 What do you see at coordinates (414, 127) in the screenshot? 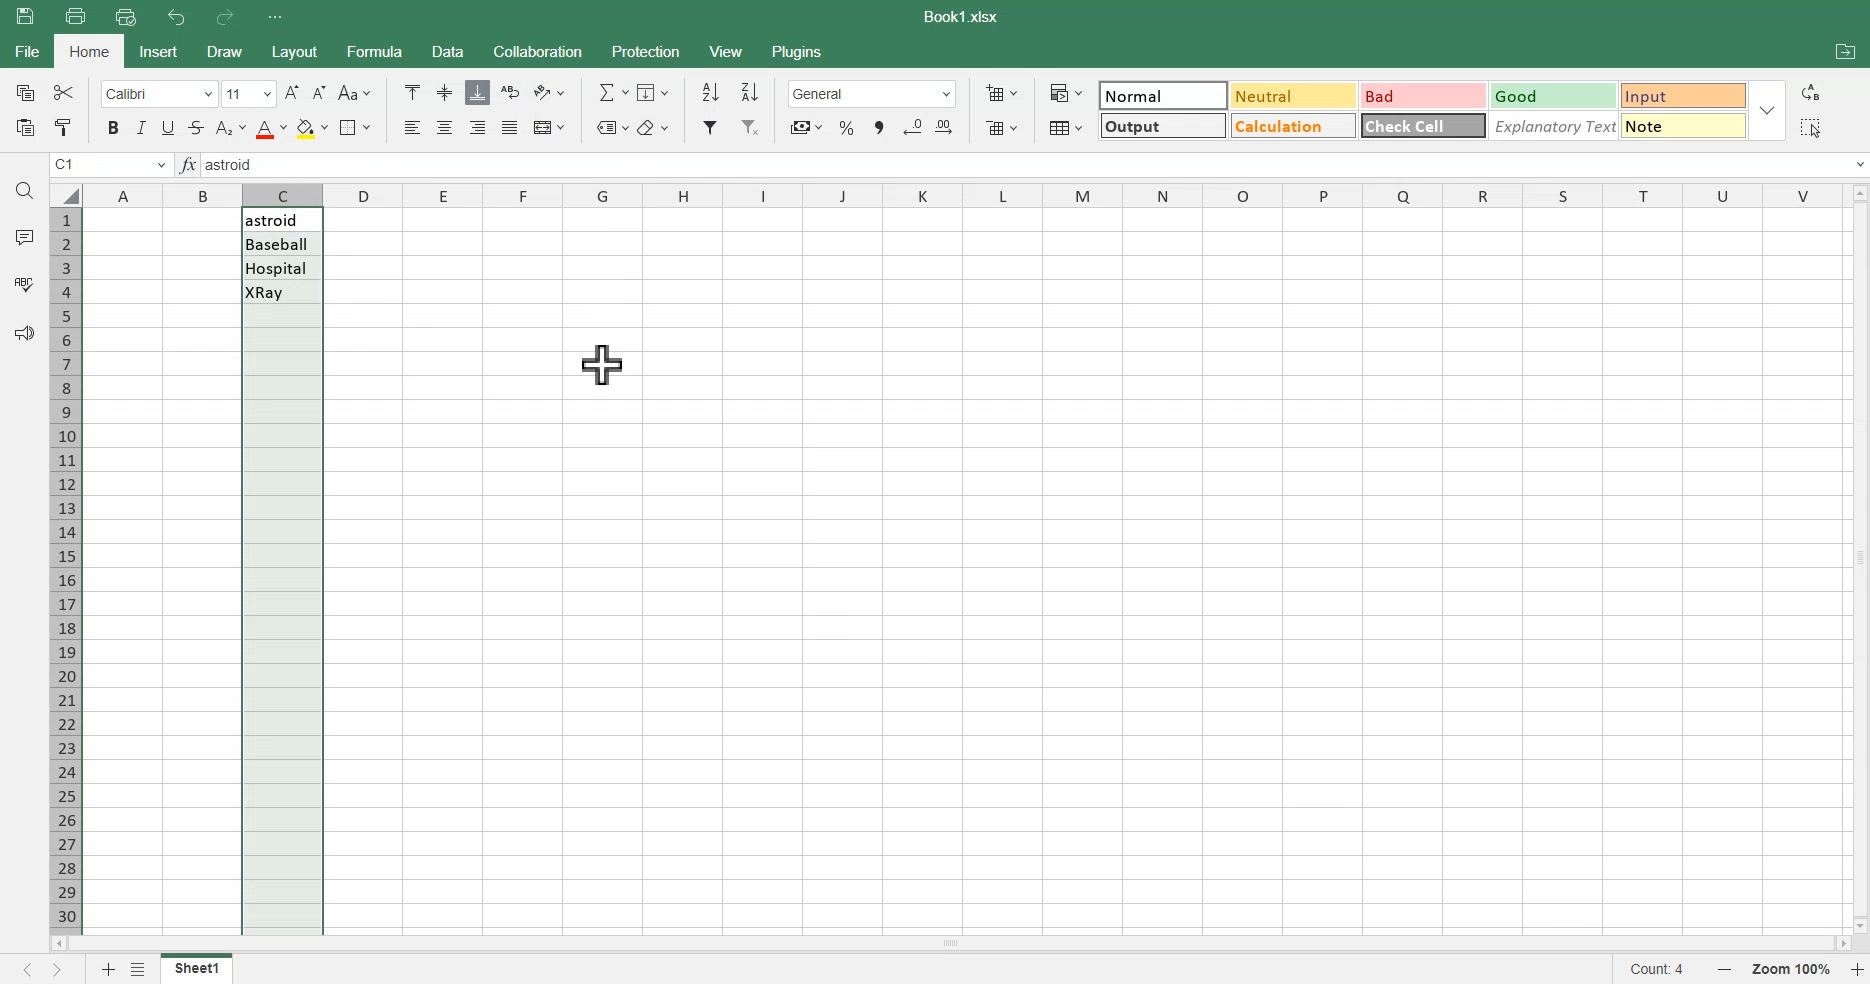
I see ` Align Left` at bounding box center [414, 127].